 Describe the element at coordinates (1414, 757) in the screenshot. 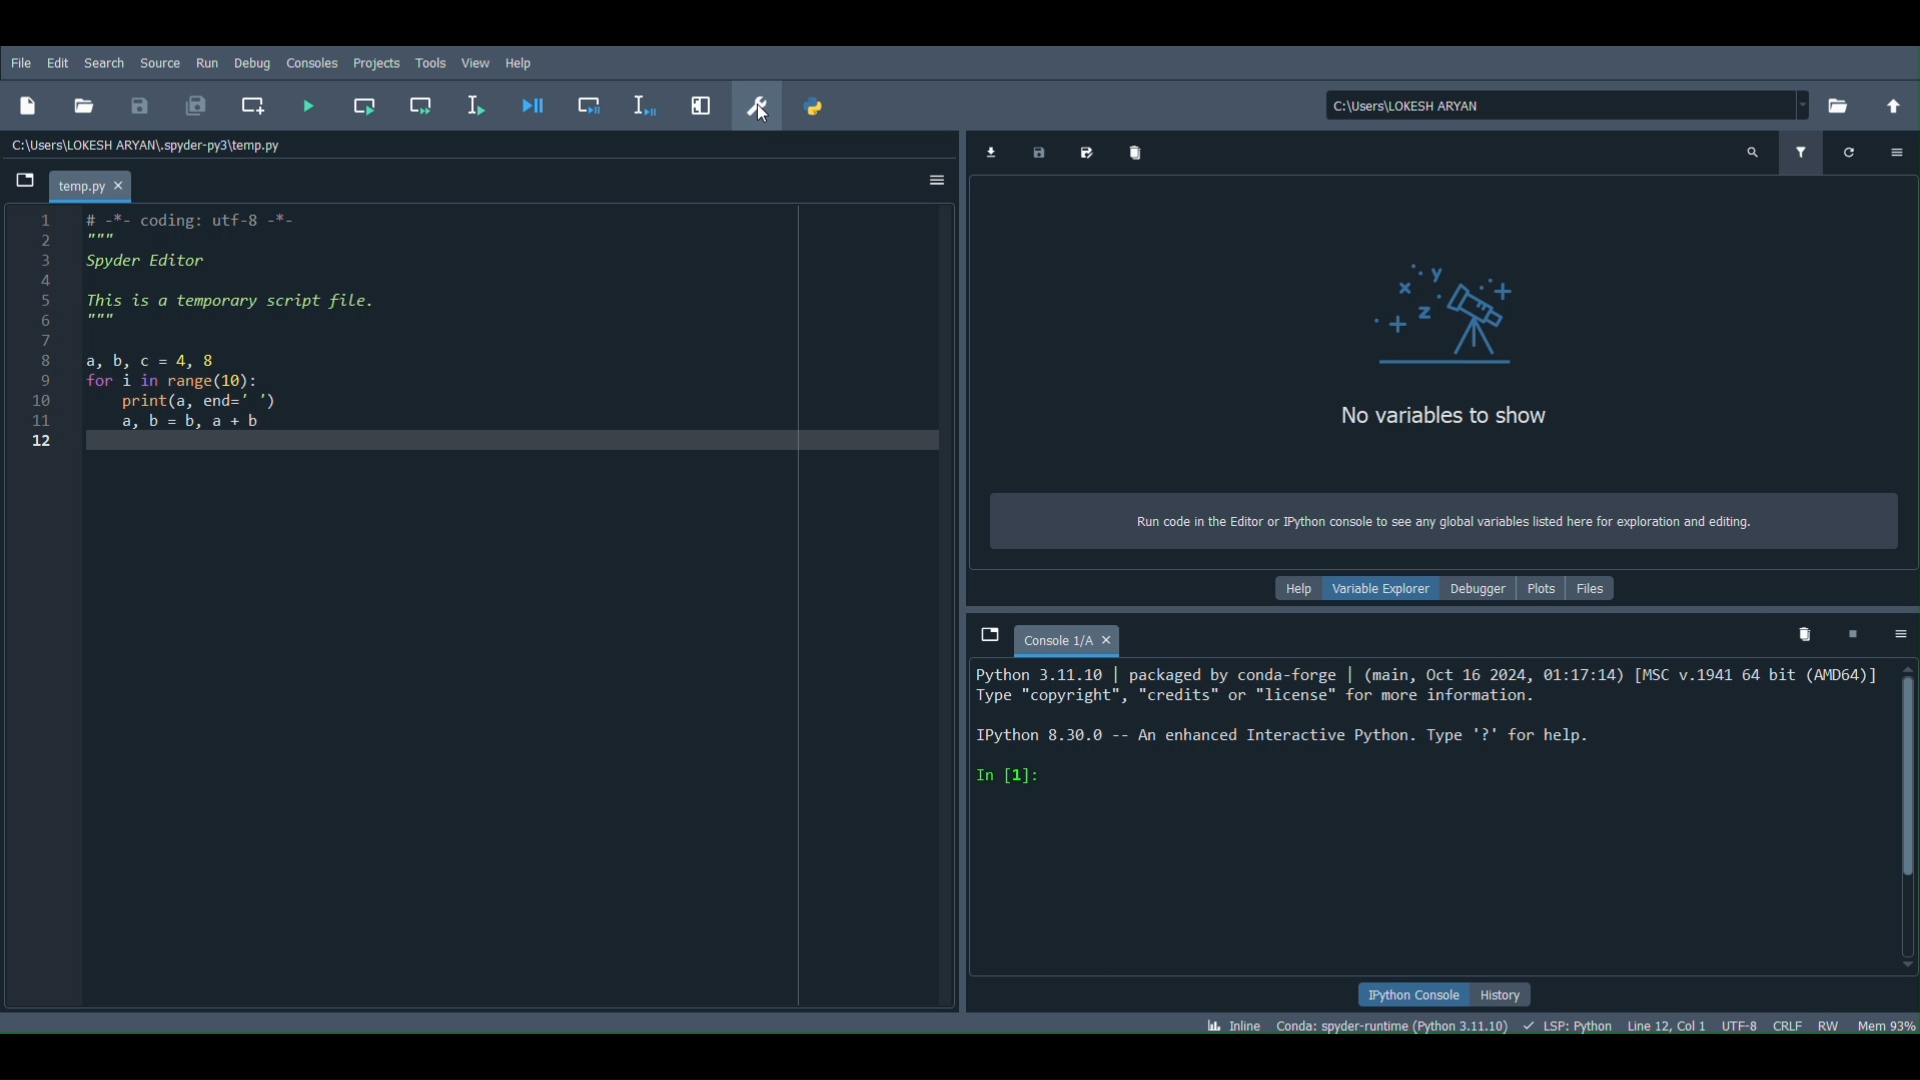

I see `Python 3.11.10 | packaged by conda-forge | (main, Oct 16 2024, 01:17:14) [MSC v.1941 64 bit (AMD64)]
Type “copyright”, "credits" or "license" for more information.

Python 8.30.0 -- An enhanced Interactive Python. Type '?" for help.

In [1]:` at that location.